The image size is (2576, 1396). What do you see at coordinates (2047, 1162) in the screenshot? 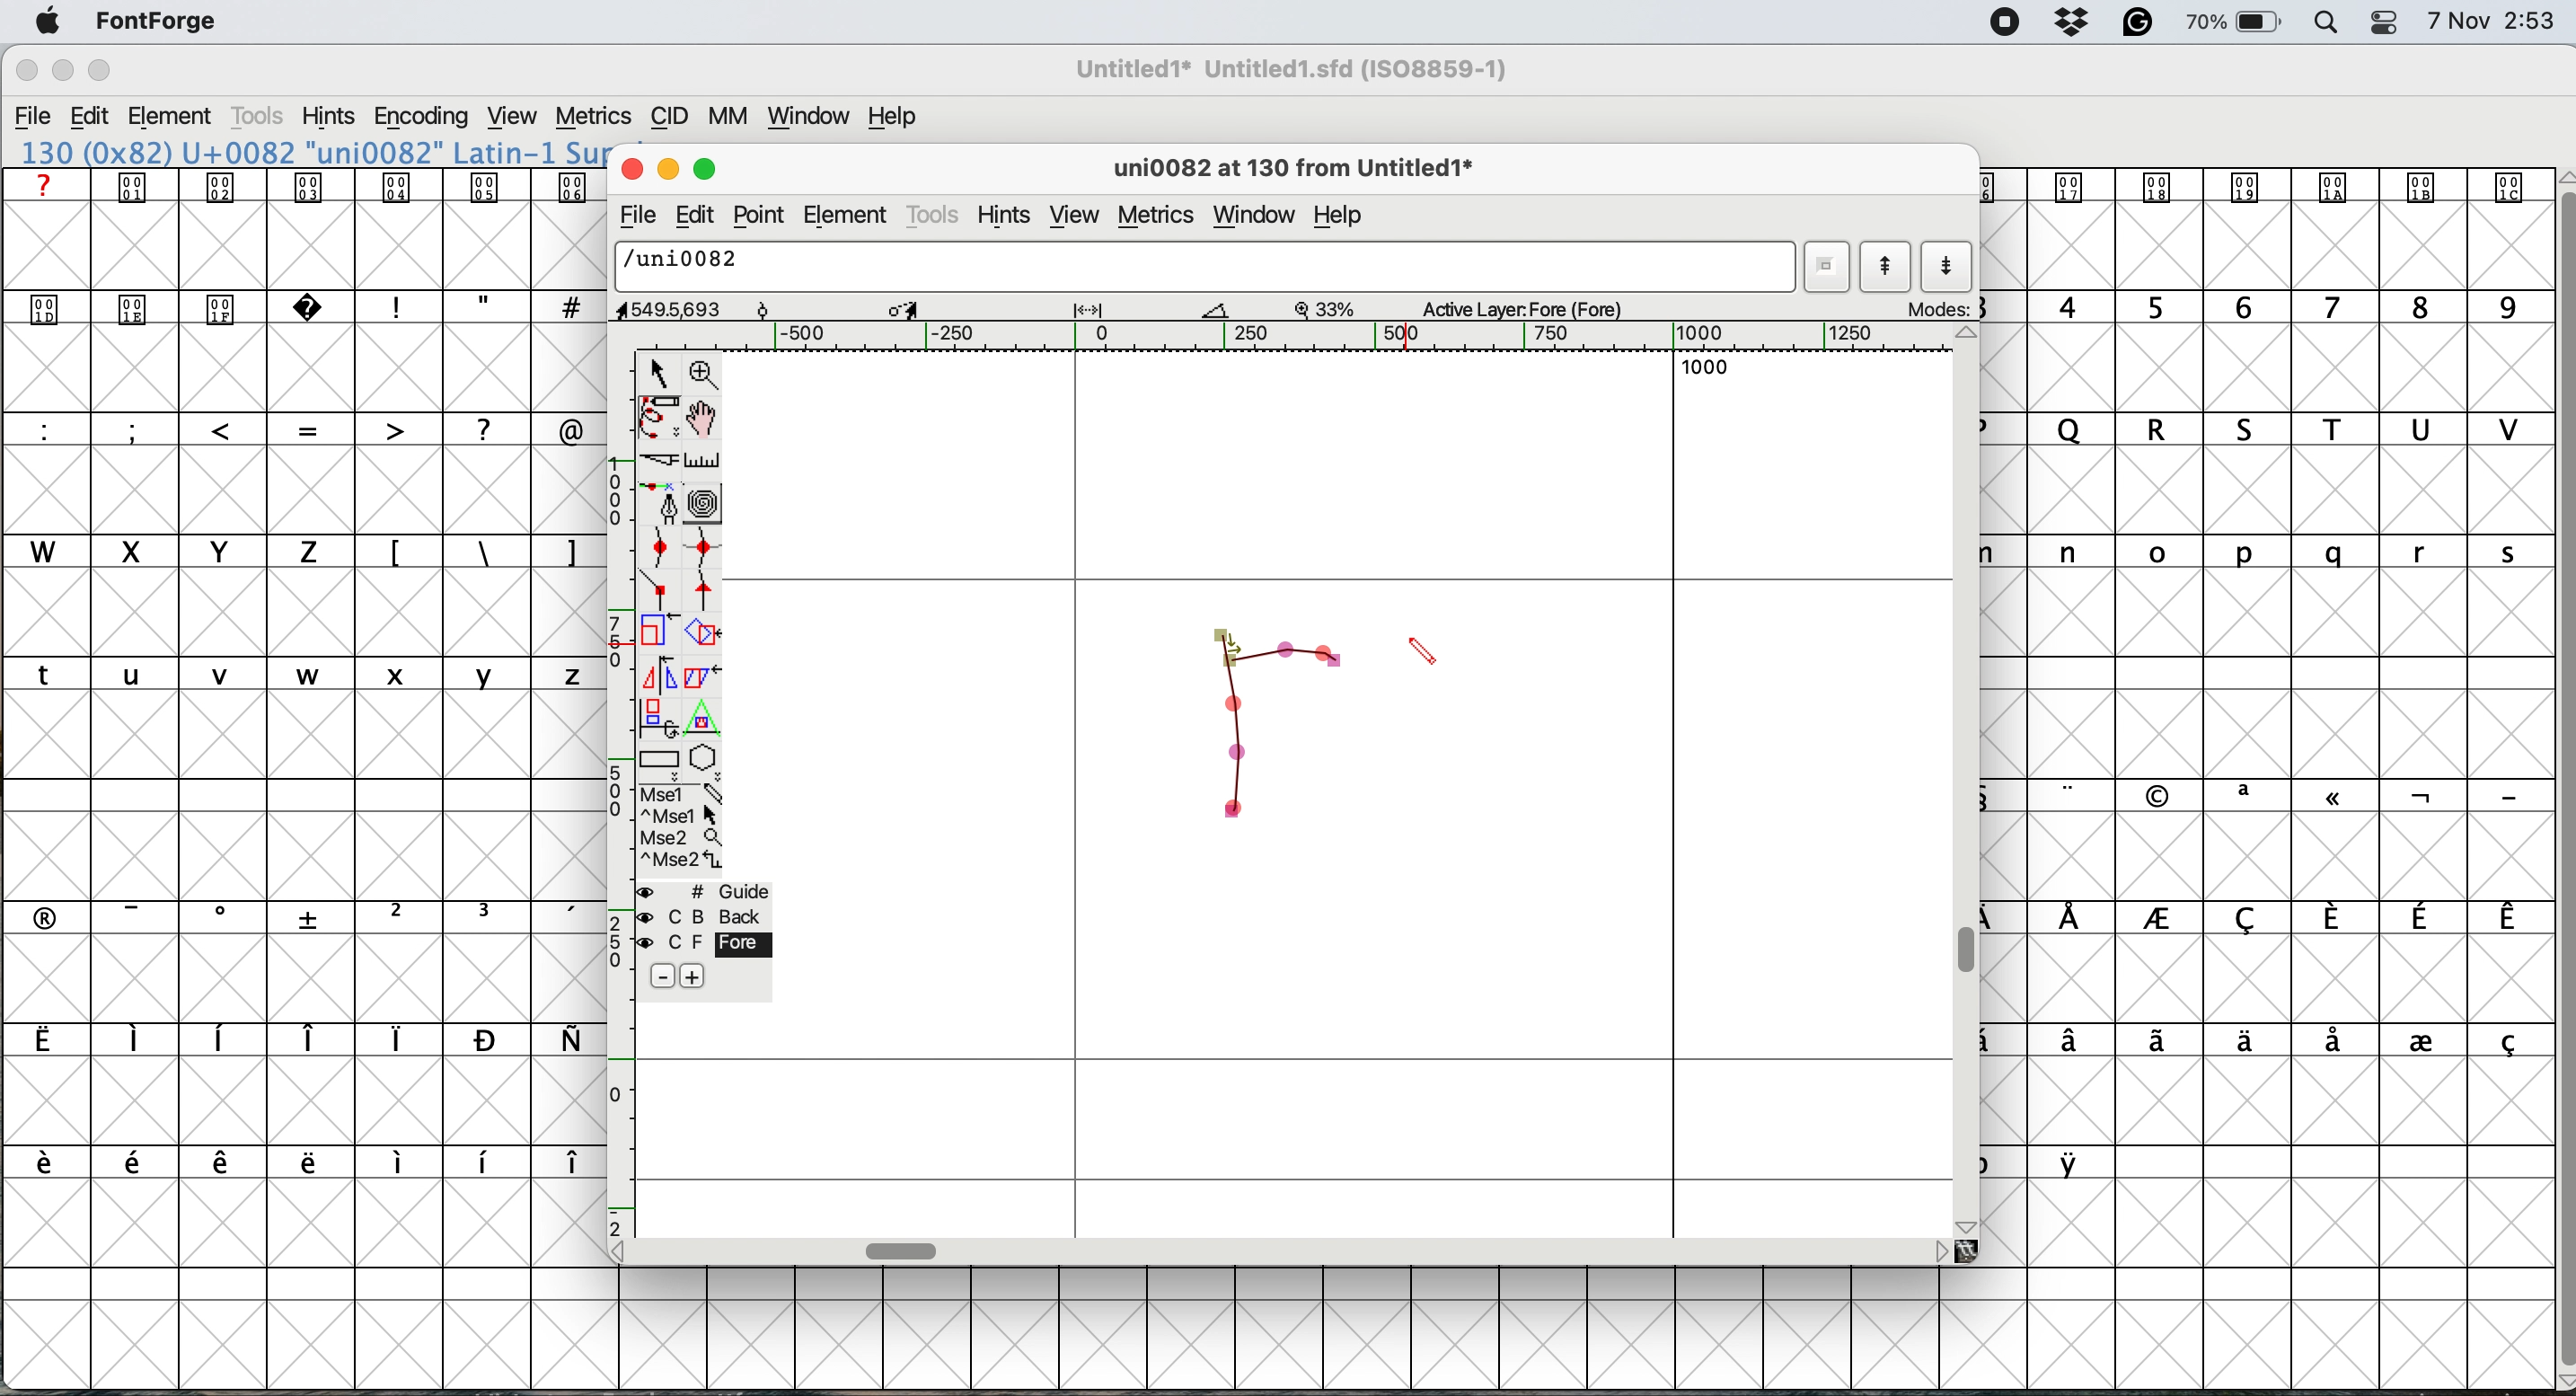
I see `special characters` at bounding box center [2047, 1162].